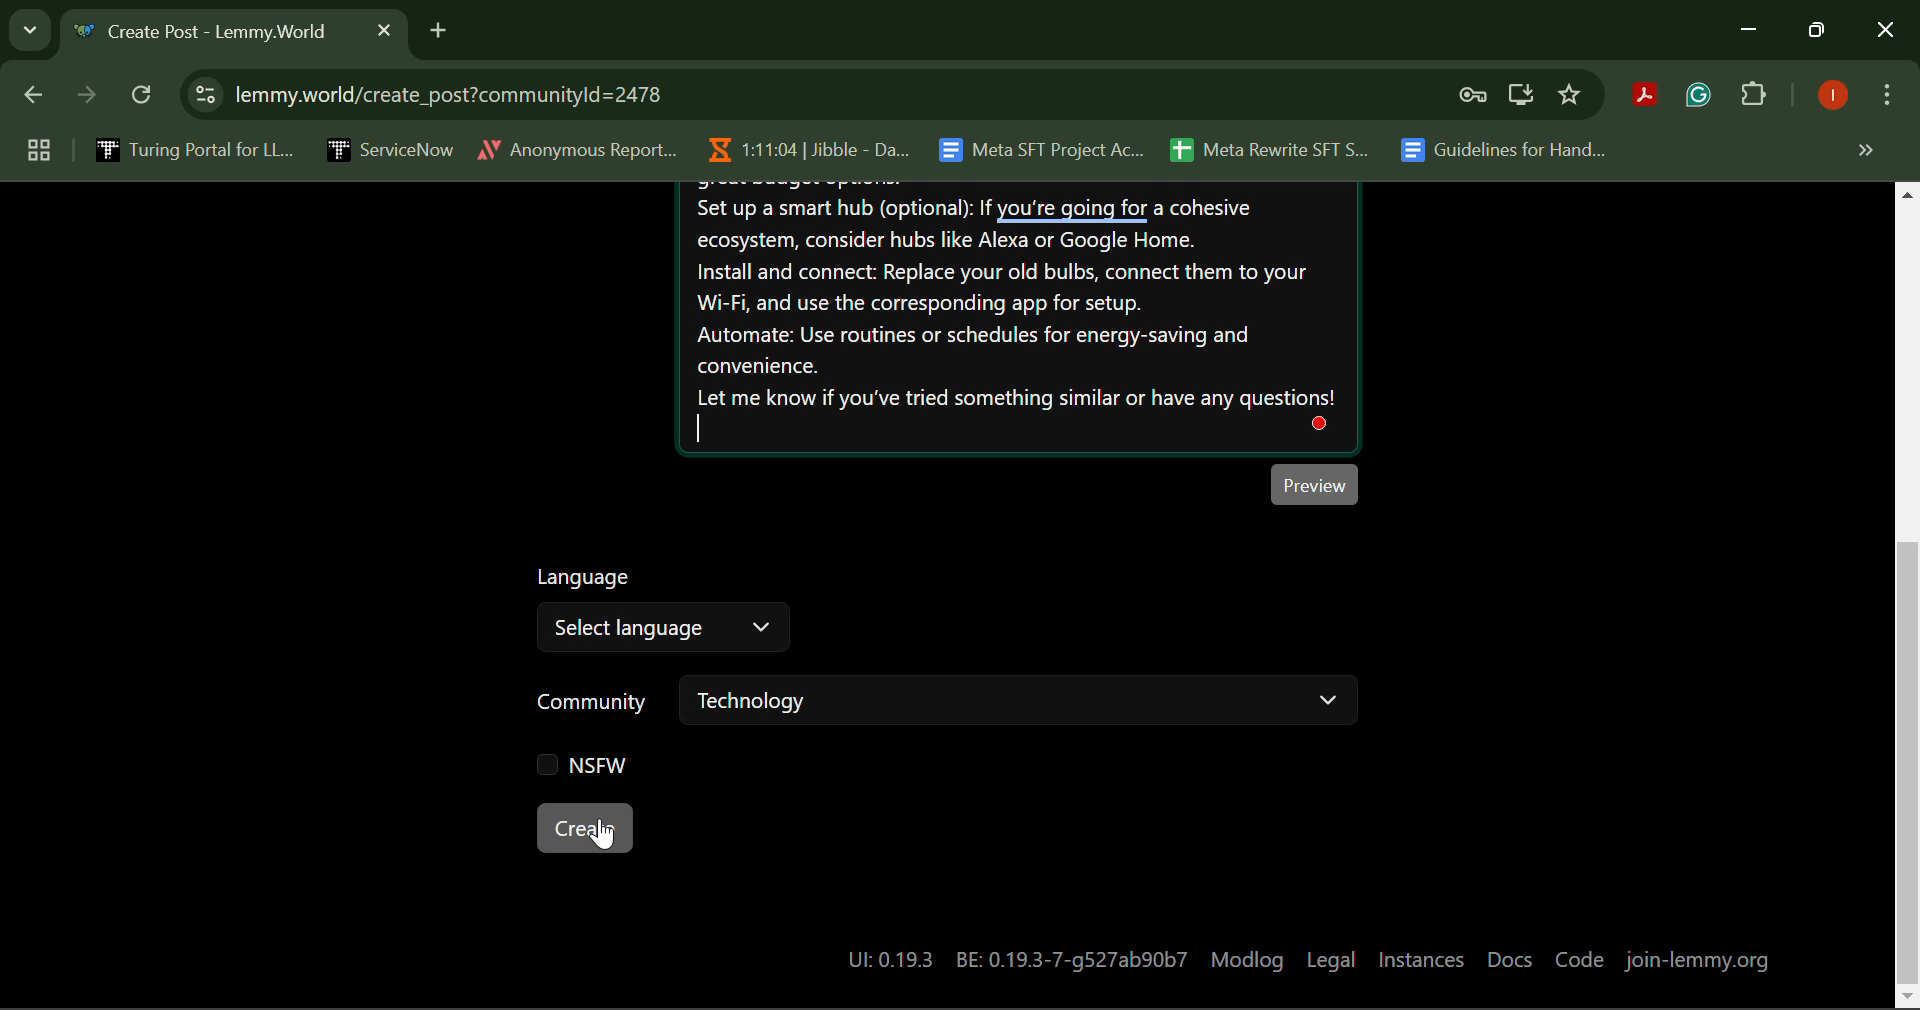 The width and height of the screenshot is (1920, 1010). I want to click on Verify Security , so click(1476, 95).